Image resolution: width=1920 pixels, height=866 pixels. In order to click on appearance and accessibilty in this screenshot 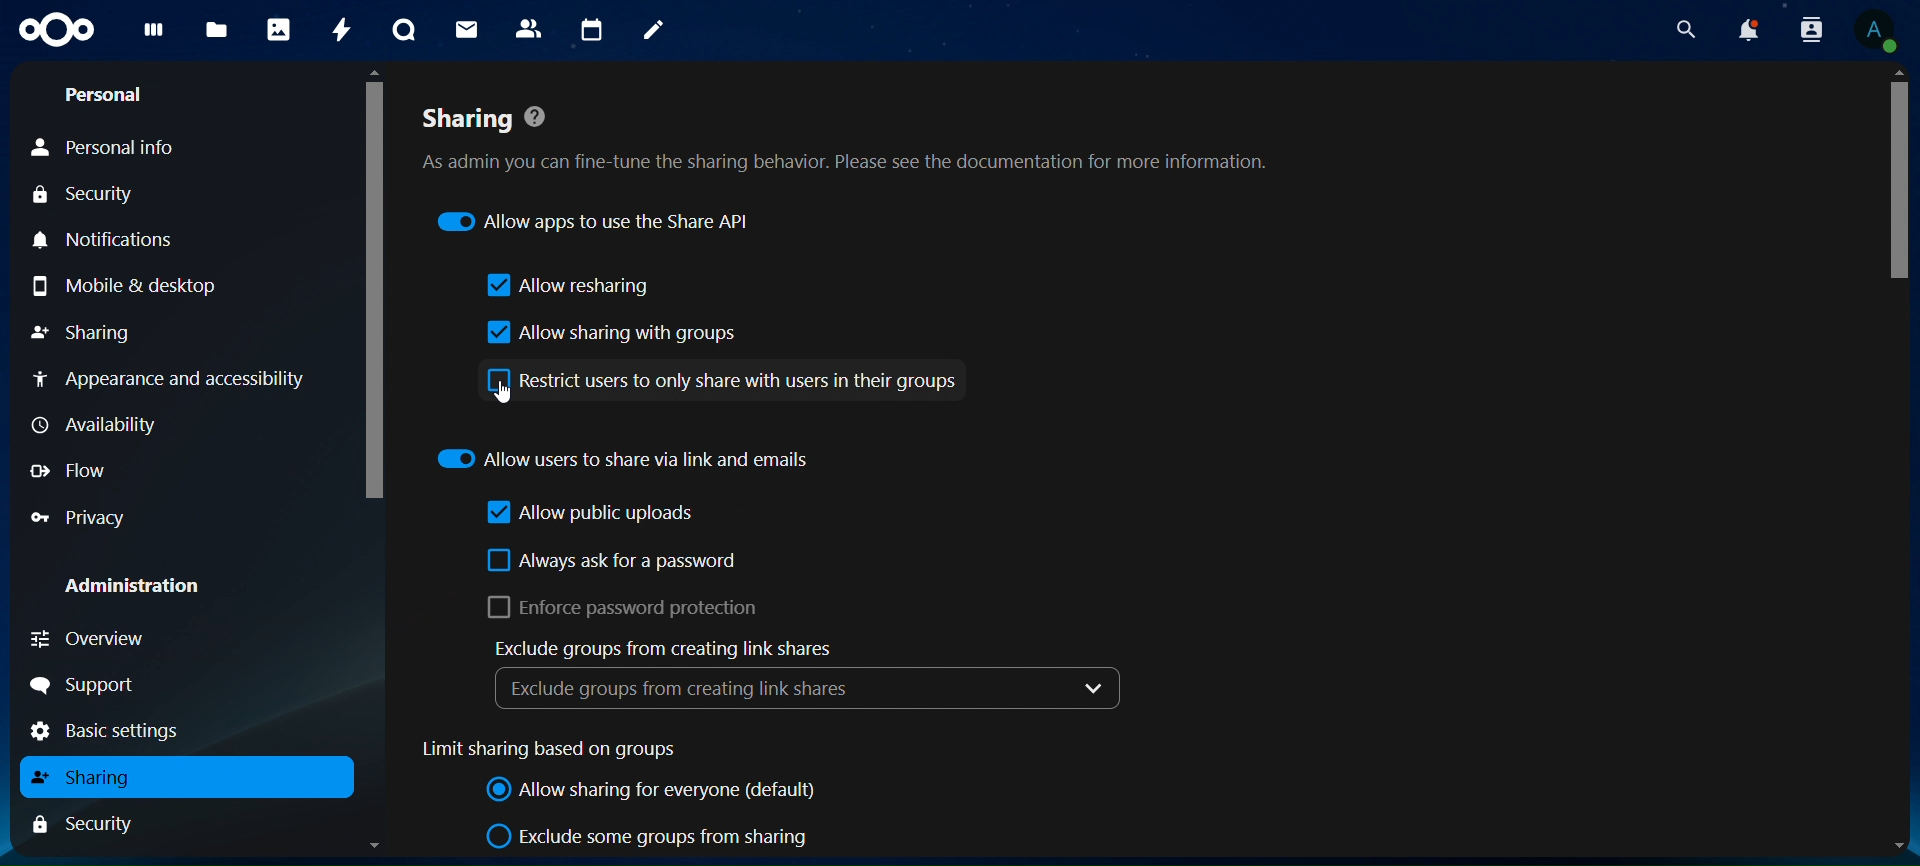, I will do `click(170, 375)`.